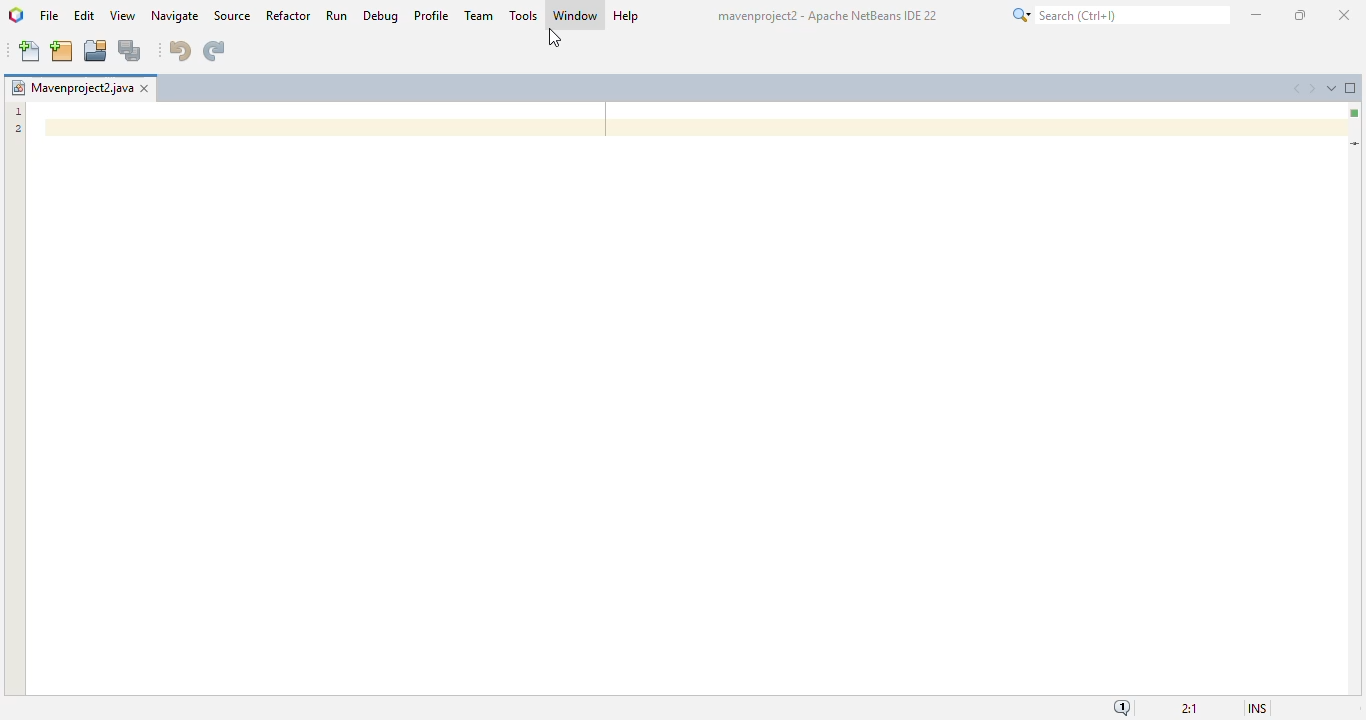  Describe the element at coordinates (575, 15) in the screenshot. I see `window` at that location.